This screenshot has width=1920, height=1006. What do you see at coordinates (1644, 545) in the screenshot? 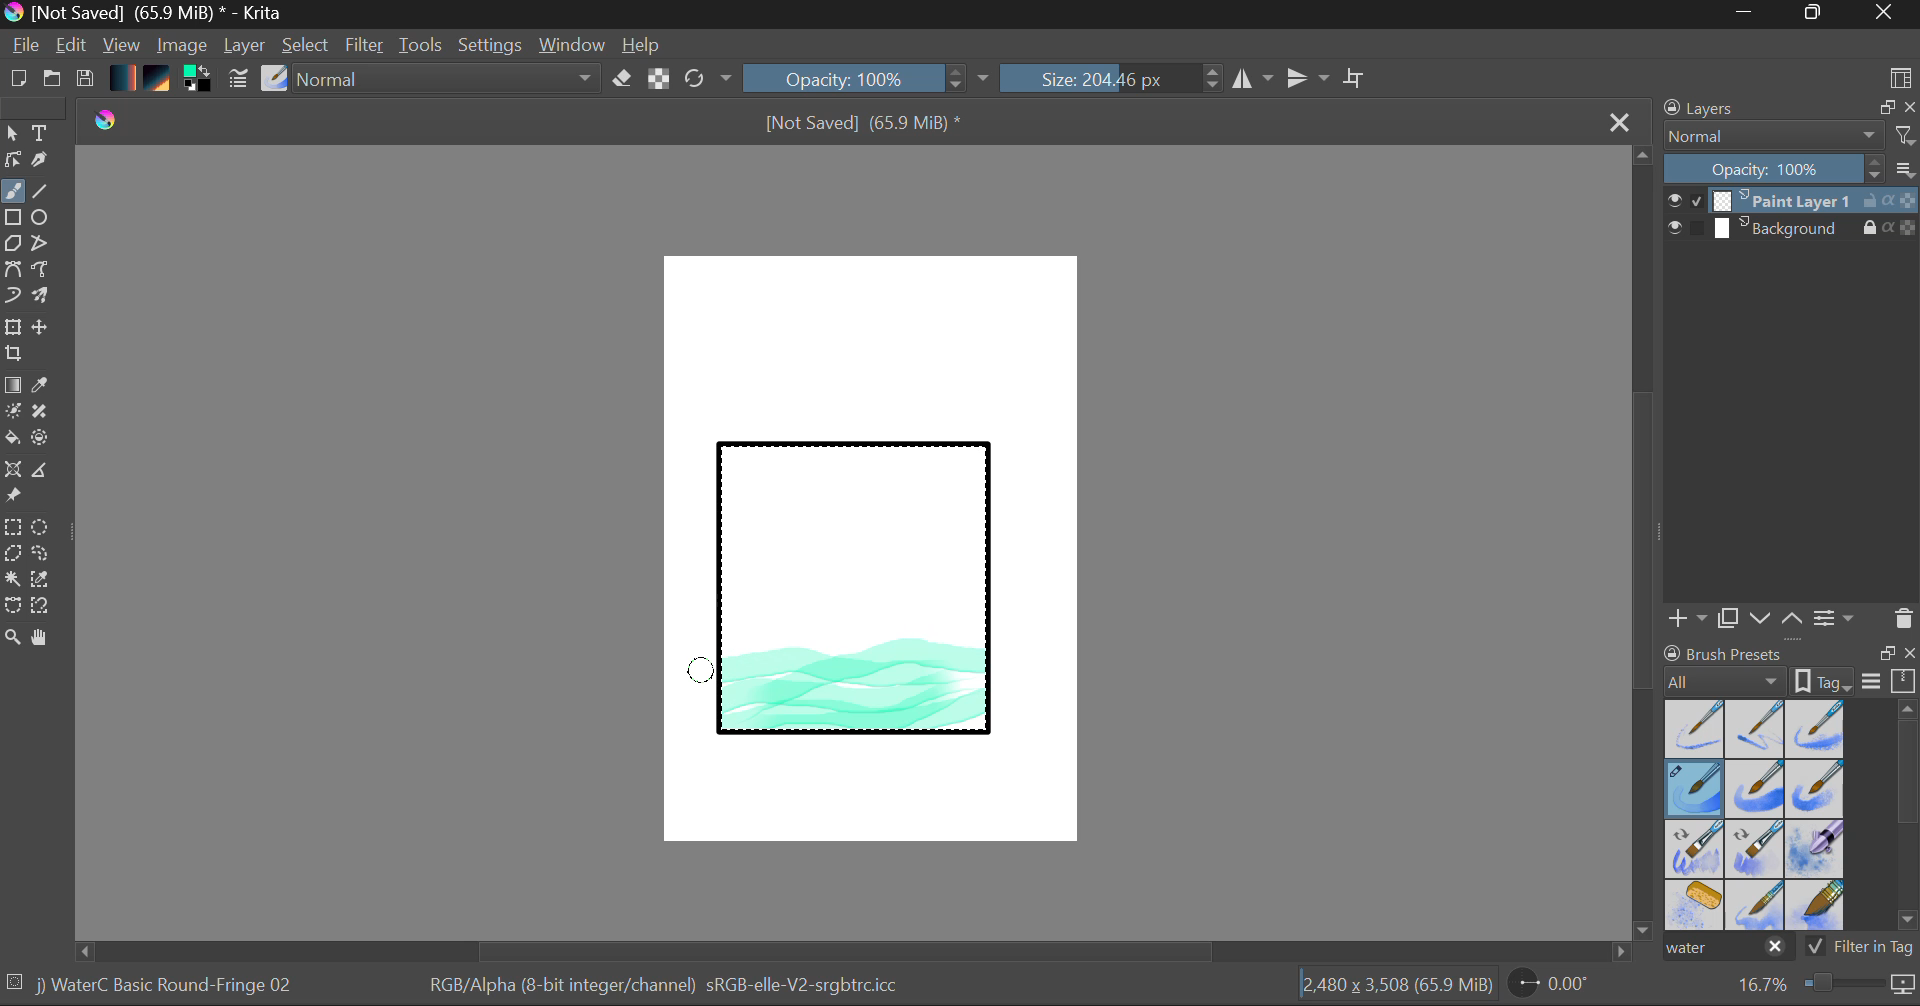
I see `Scroll Bar` at bounding box center [1644, 545].